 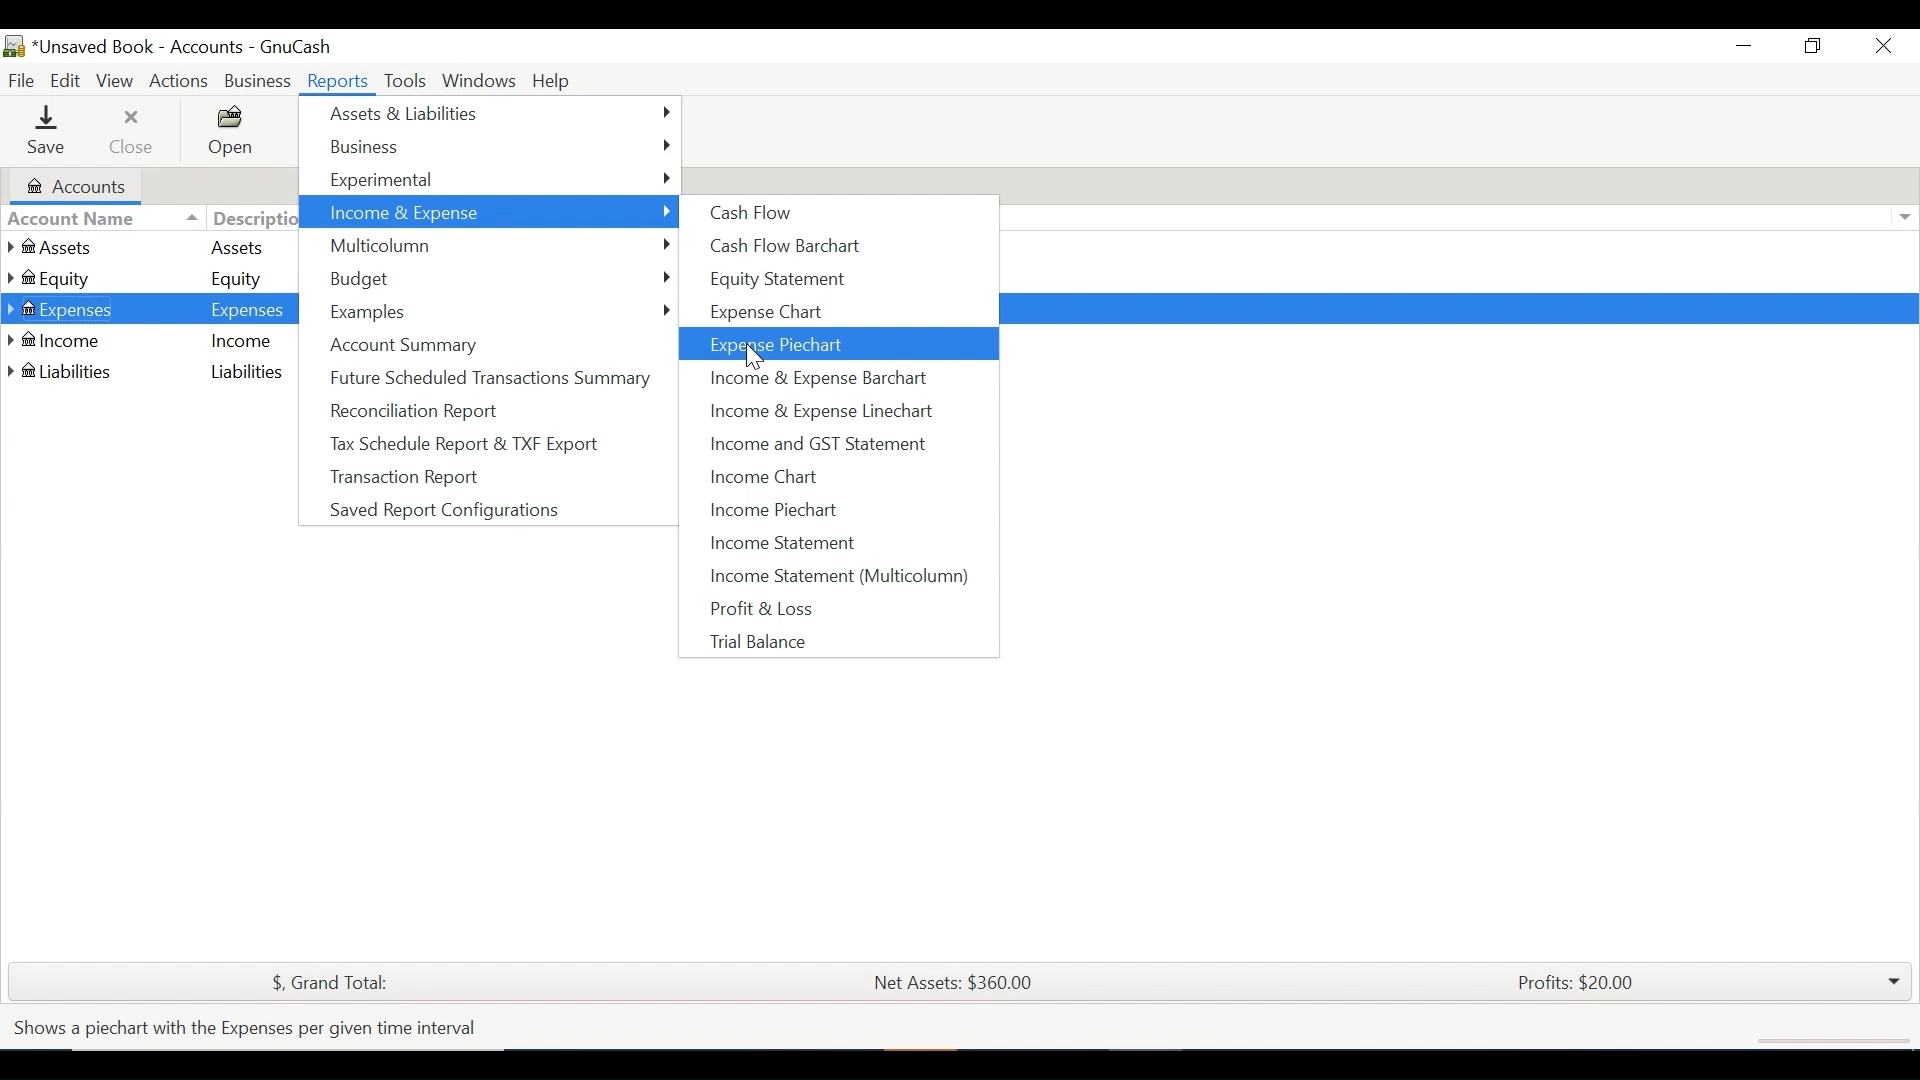 I want to click on Future Scheduled Transactions Summary, so click(x=479, y=378).